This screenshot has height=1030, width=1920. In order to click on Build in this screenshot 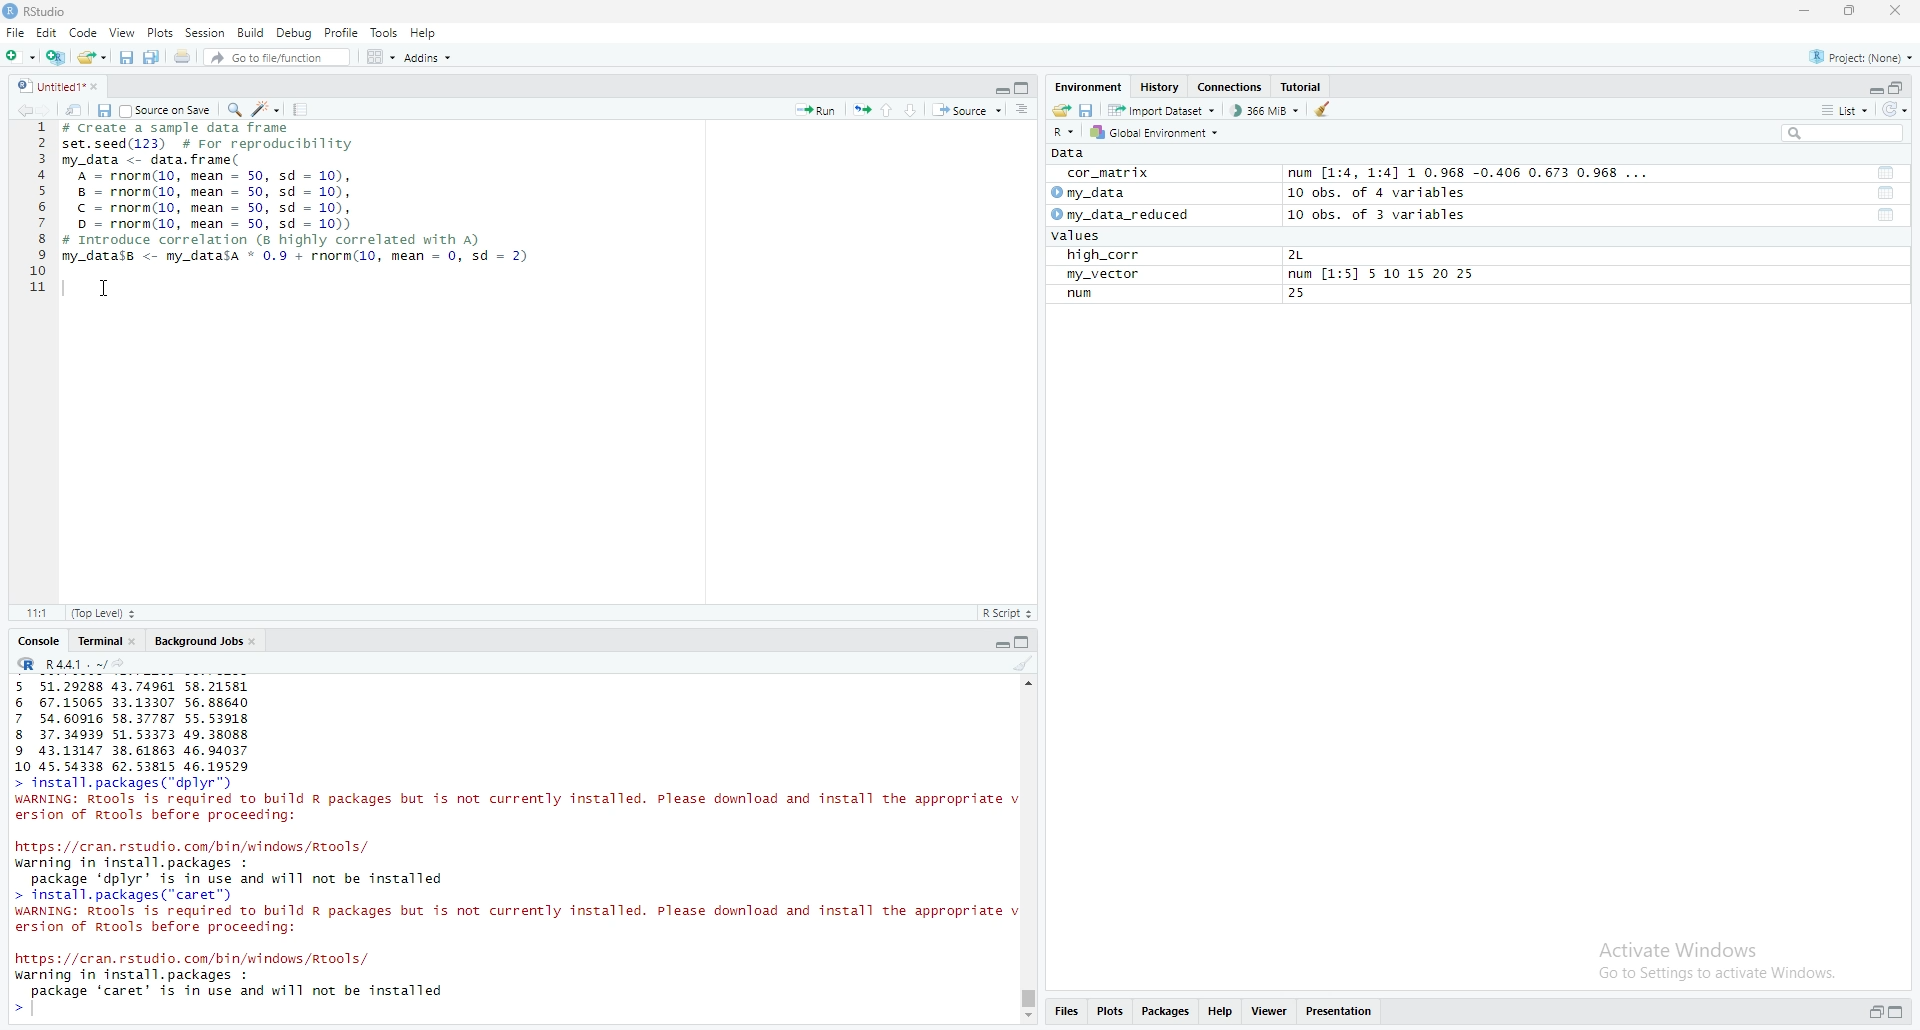, I will do `click(250, 33)`.